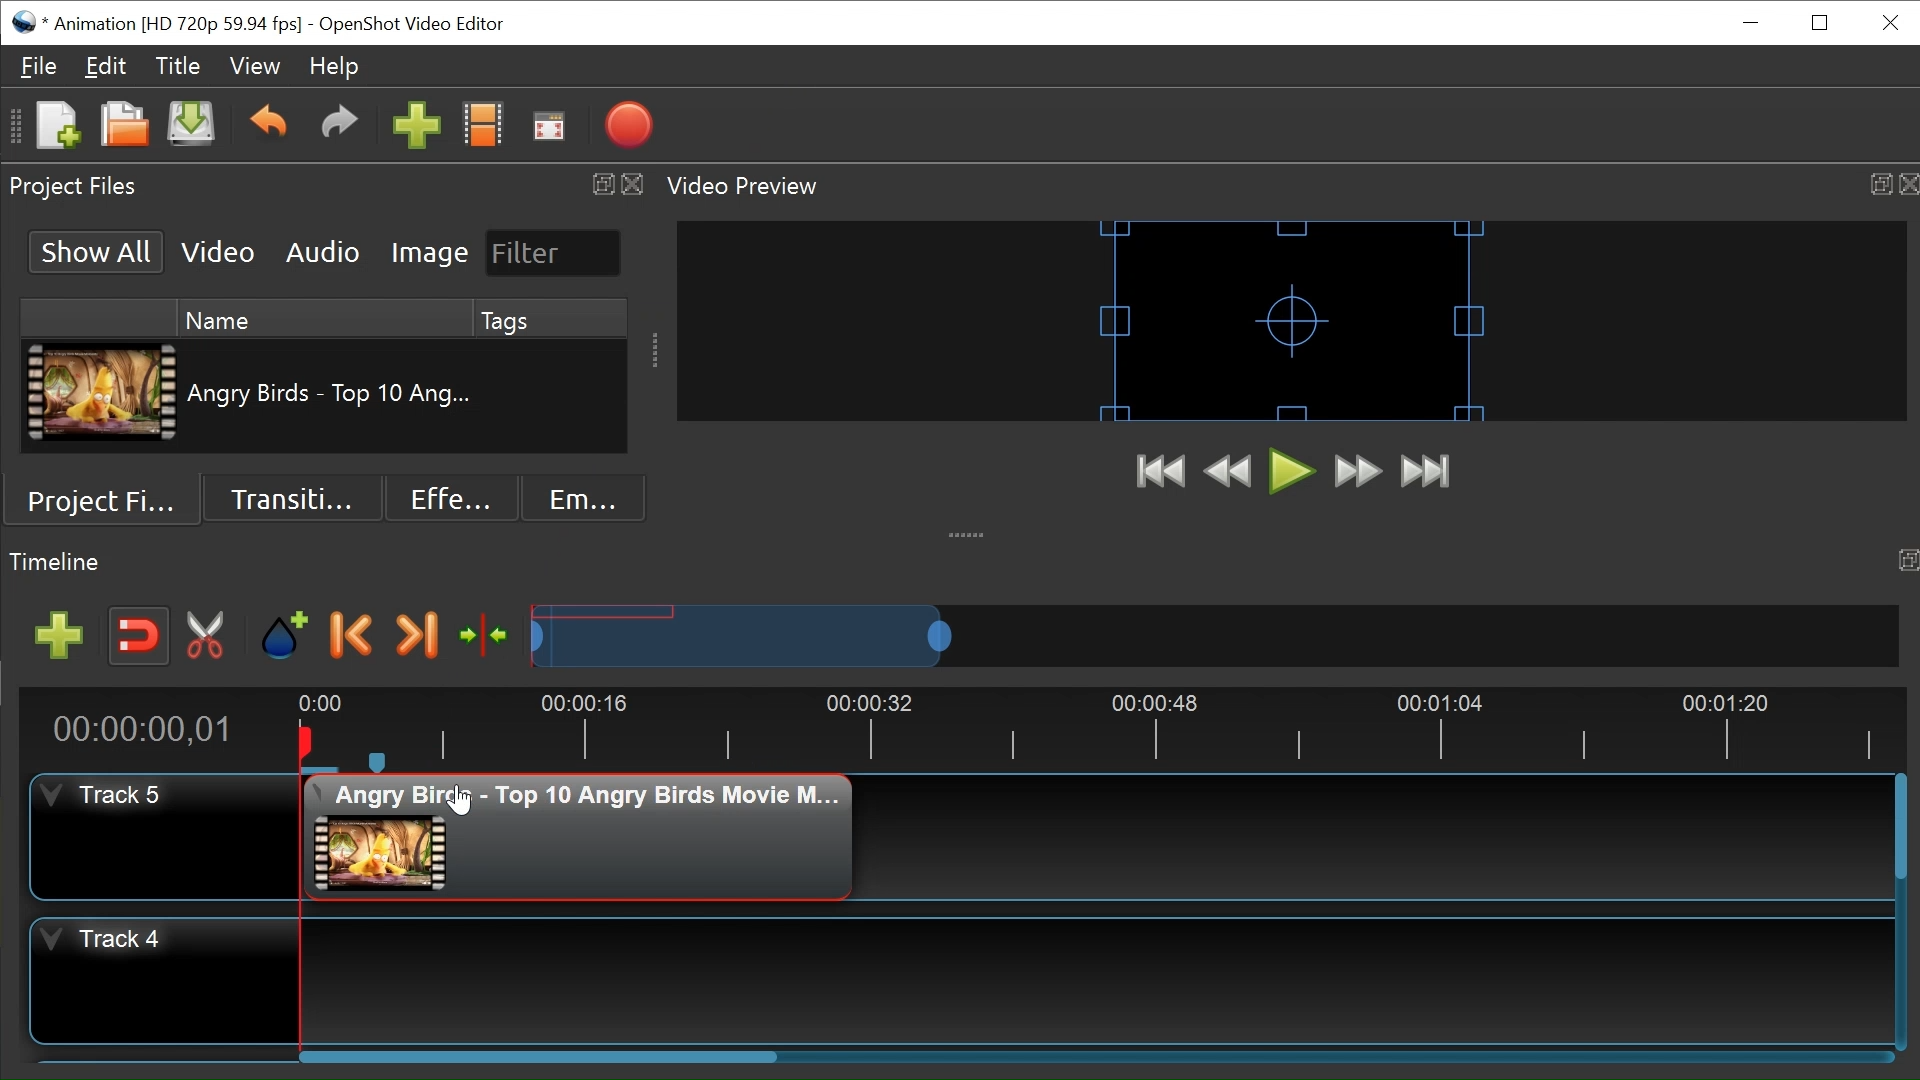 This screenshot has height=1080, width=1920. I want to click on Name, so click(323, 319).